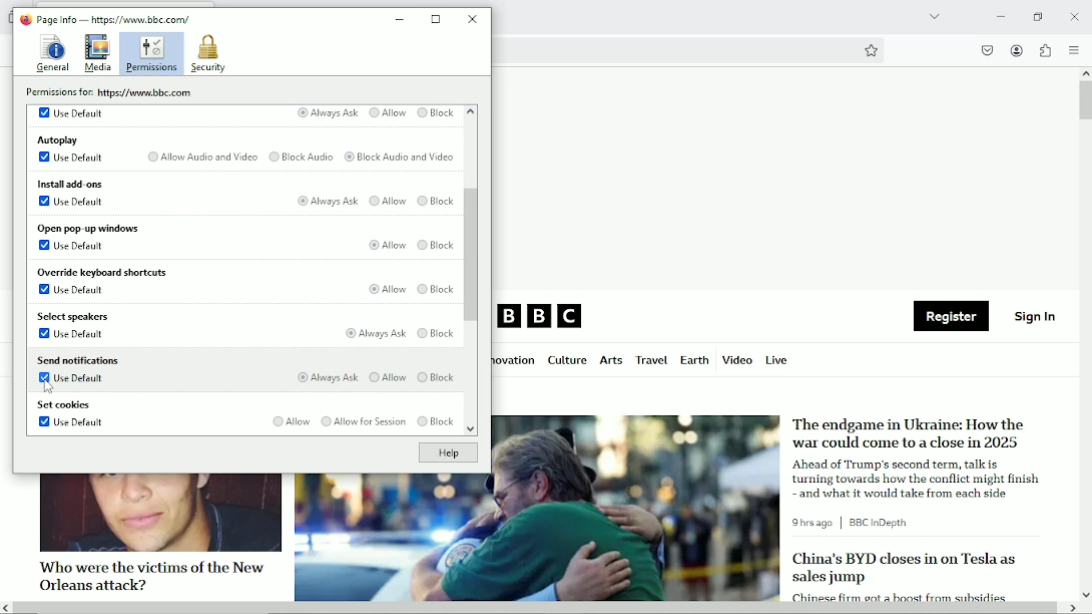 Image resolution: width=1092 pixels, height=614 pixels. What do you see at coordinates (152, 54) in the screenshot?
I see `Permissions` at bounding box center [152, 54].